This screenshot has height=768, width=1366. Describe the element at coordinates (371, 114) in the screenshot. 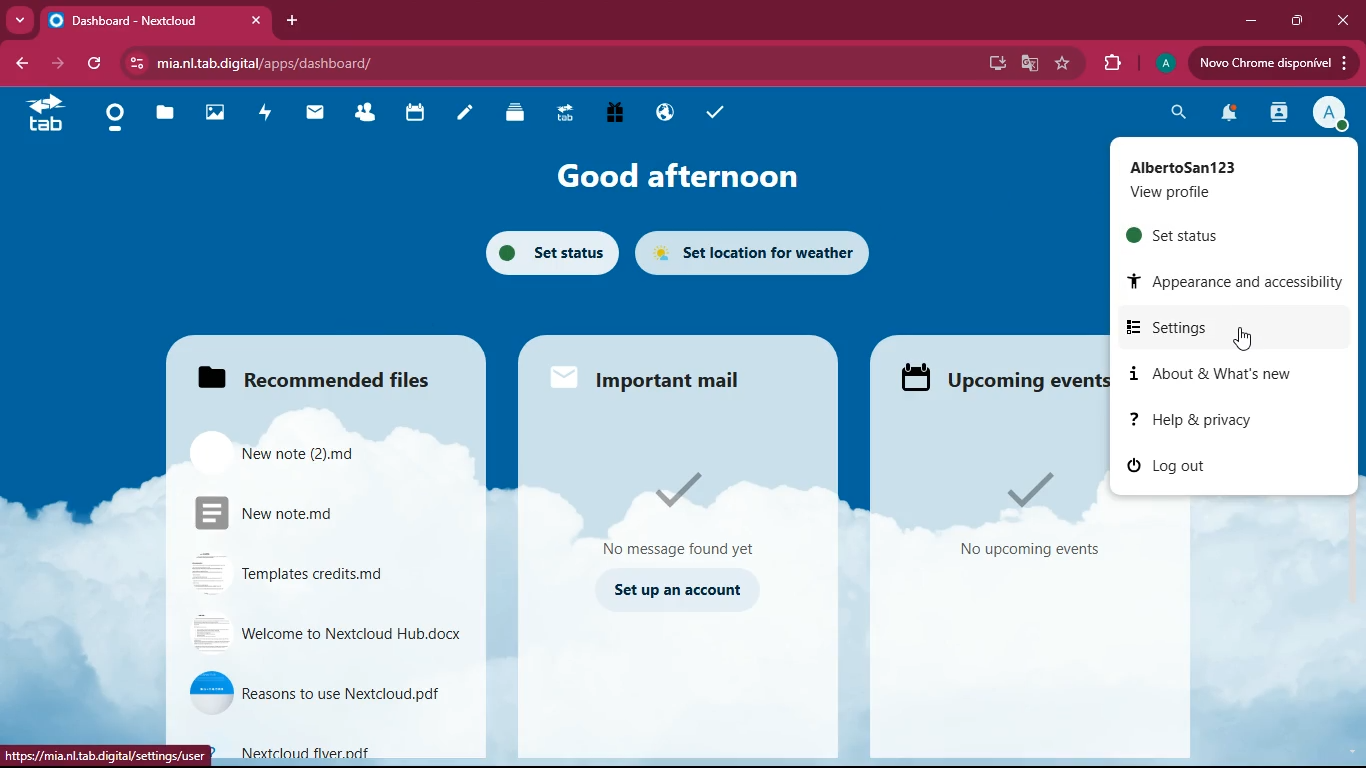

I see `friends` at that location.